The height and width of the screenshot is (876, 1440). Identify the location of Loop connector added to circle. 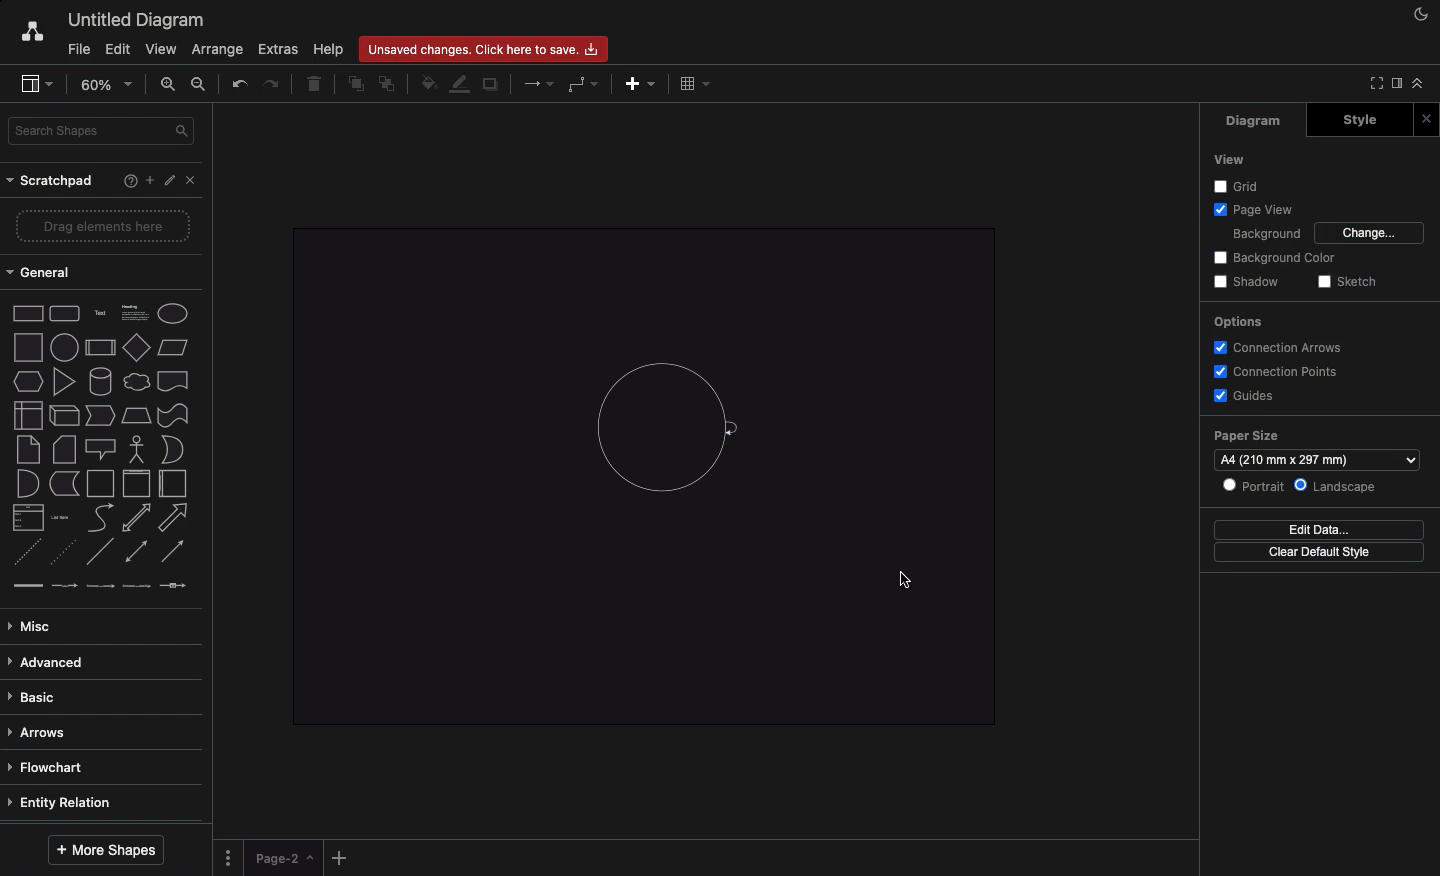
(738, 428).